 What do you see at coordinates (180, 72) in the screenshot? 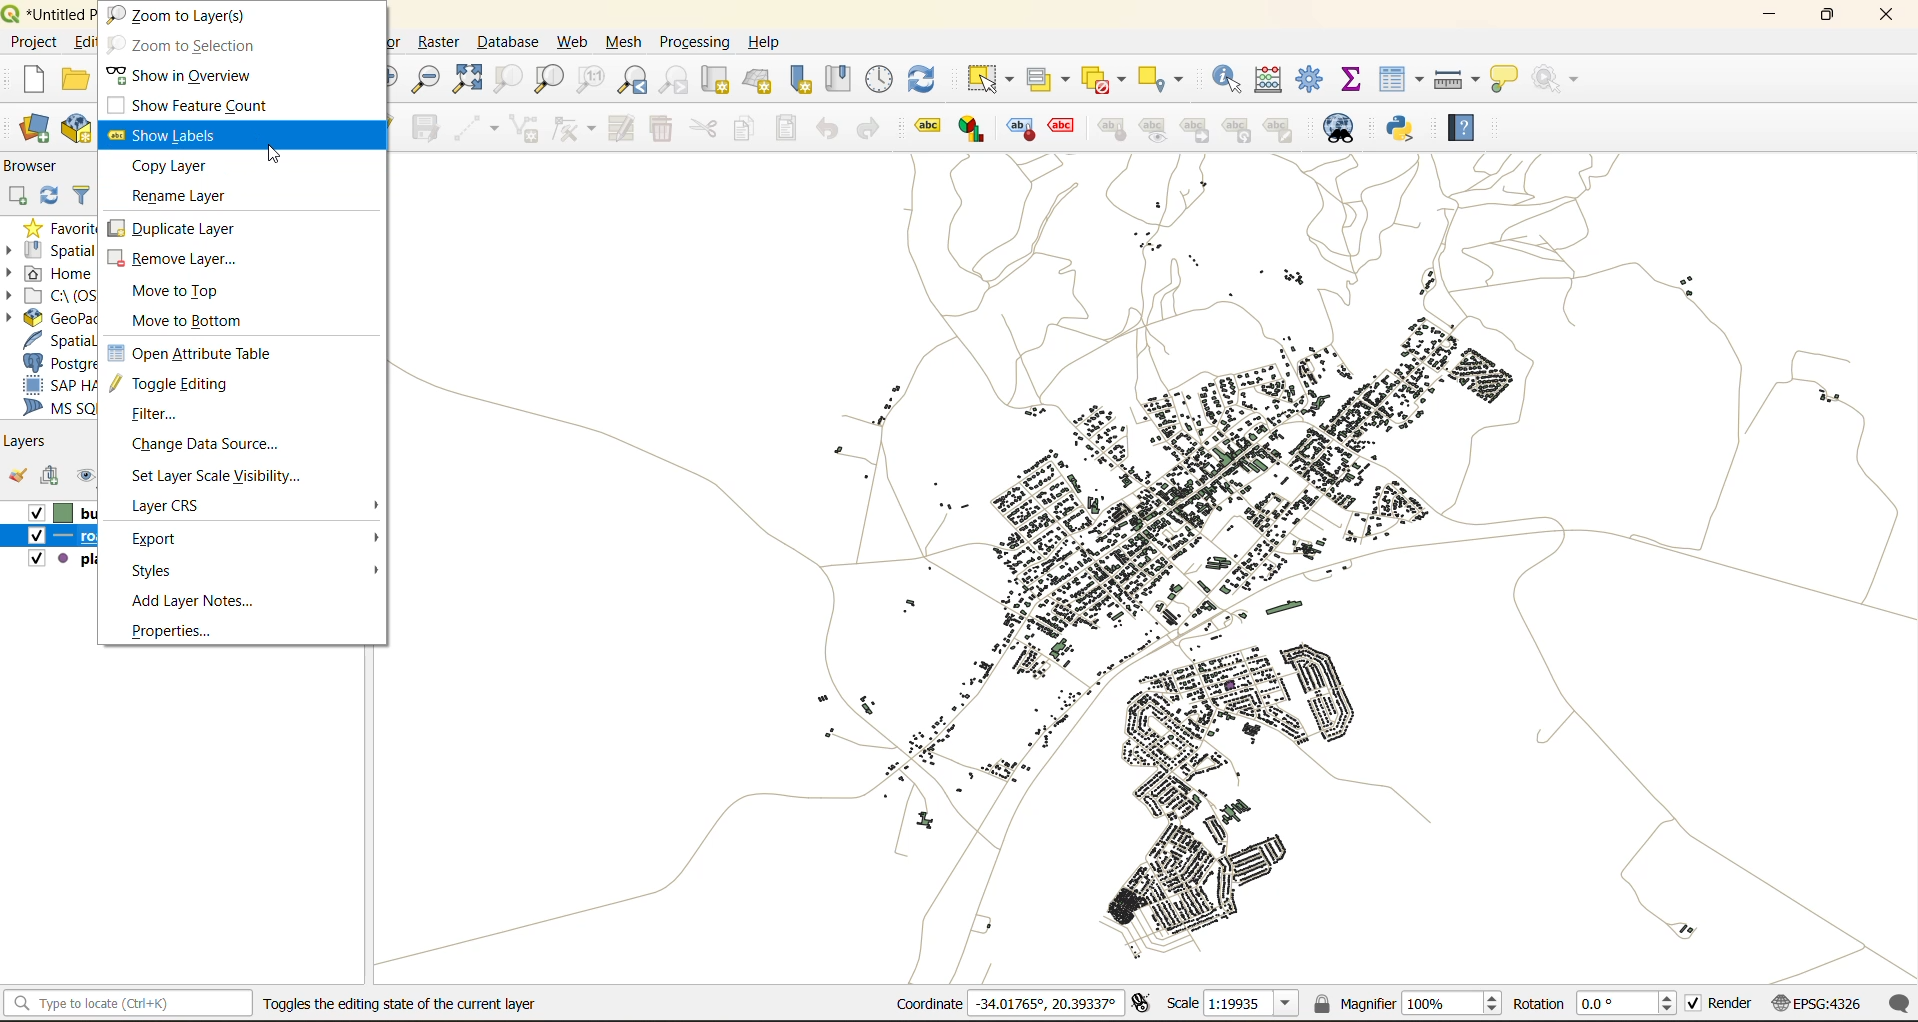
I see `show in overview` at bounding box center [180, 72].